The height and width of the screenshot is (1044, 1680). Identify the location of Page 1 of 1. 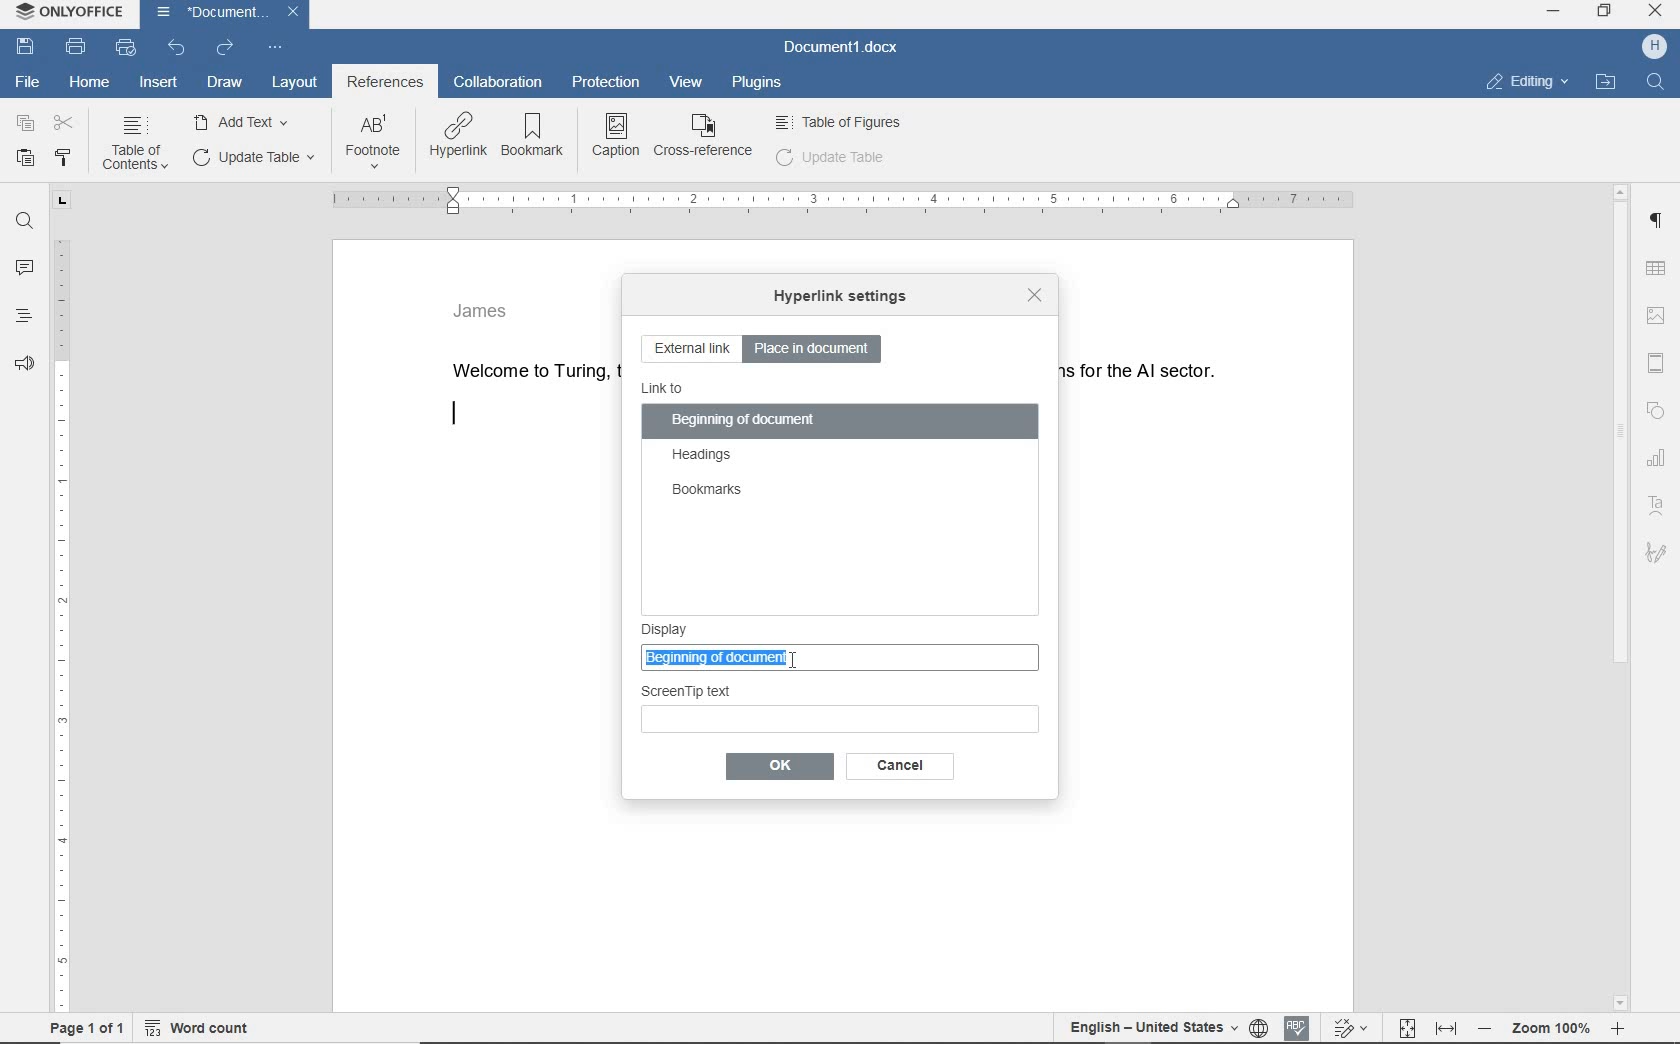
(81, 1030).